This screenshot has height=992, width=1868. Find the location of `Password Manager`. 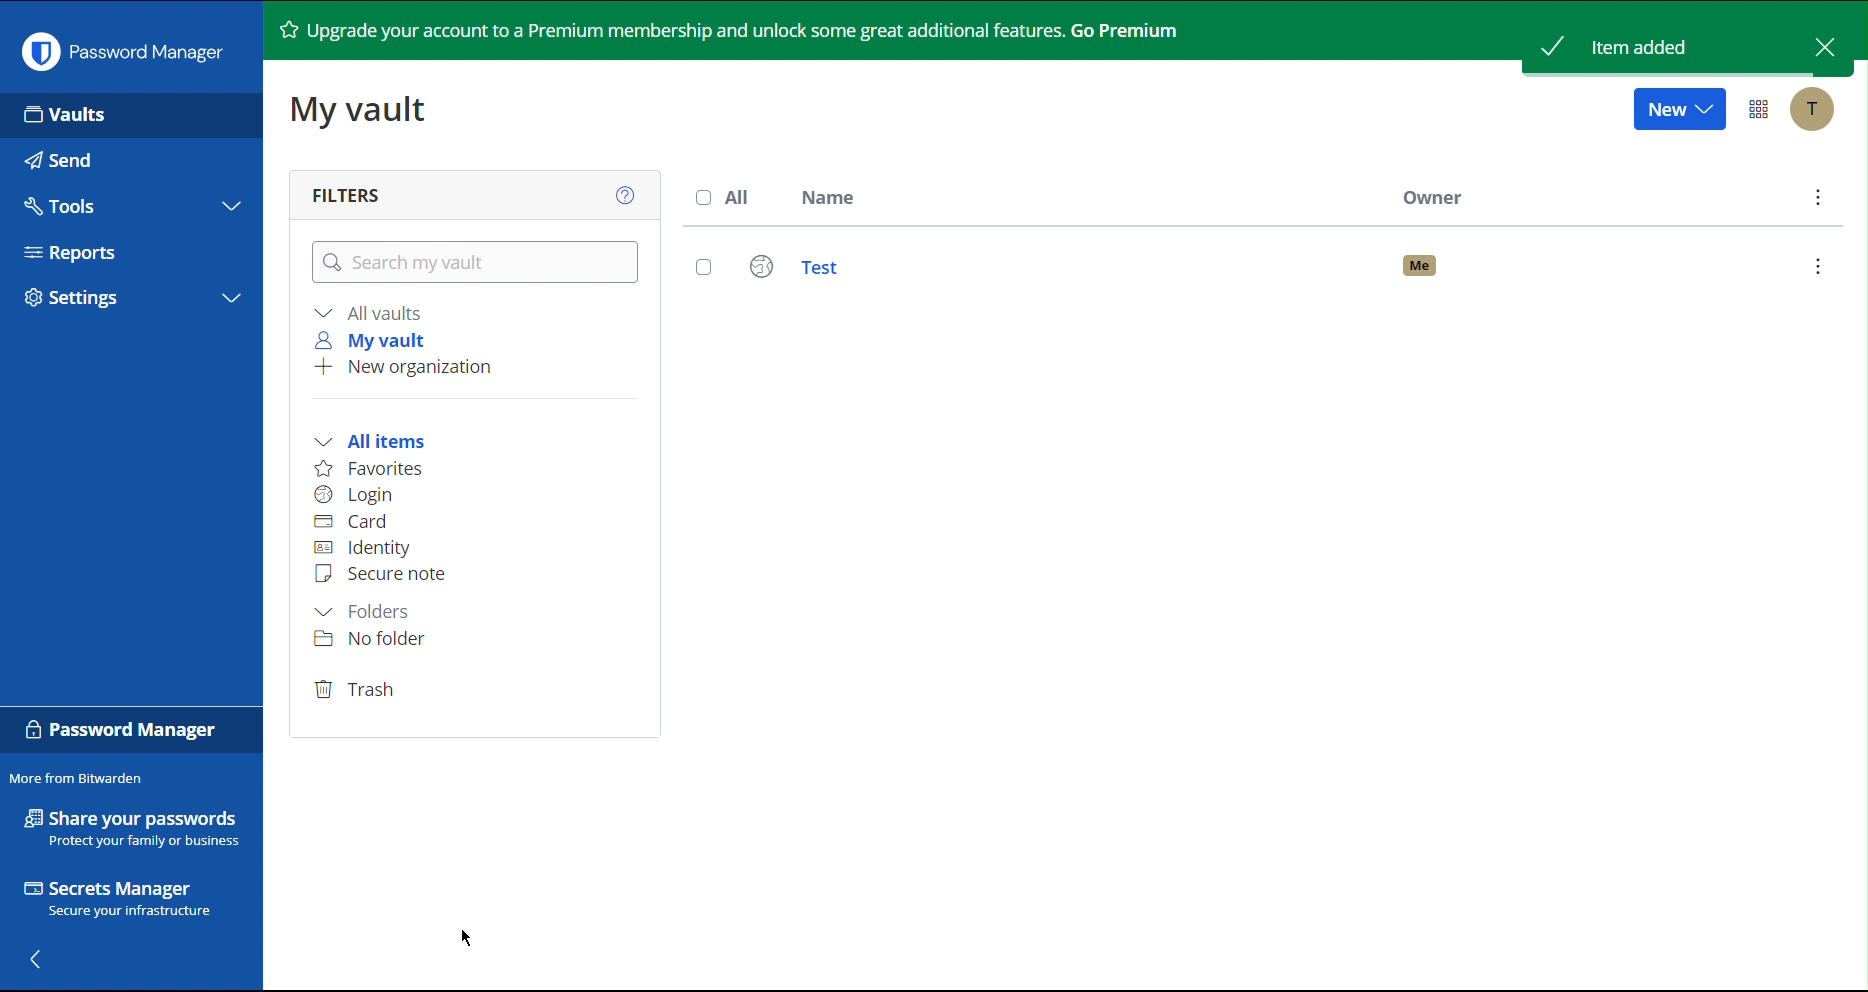

Password Manager is located at coordinates (118, 51).